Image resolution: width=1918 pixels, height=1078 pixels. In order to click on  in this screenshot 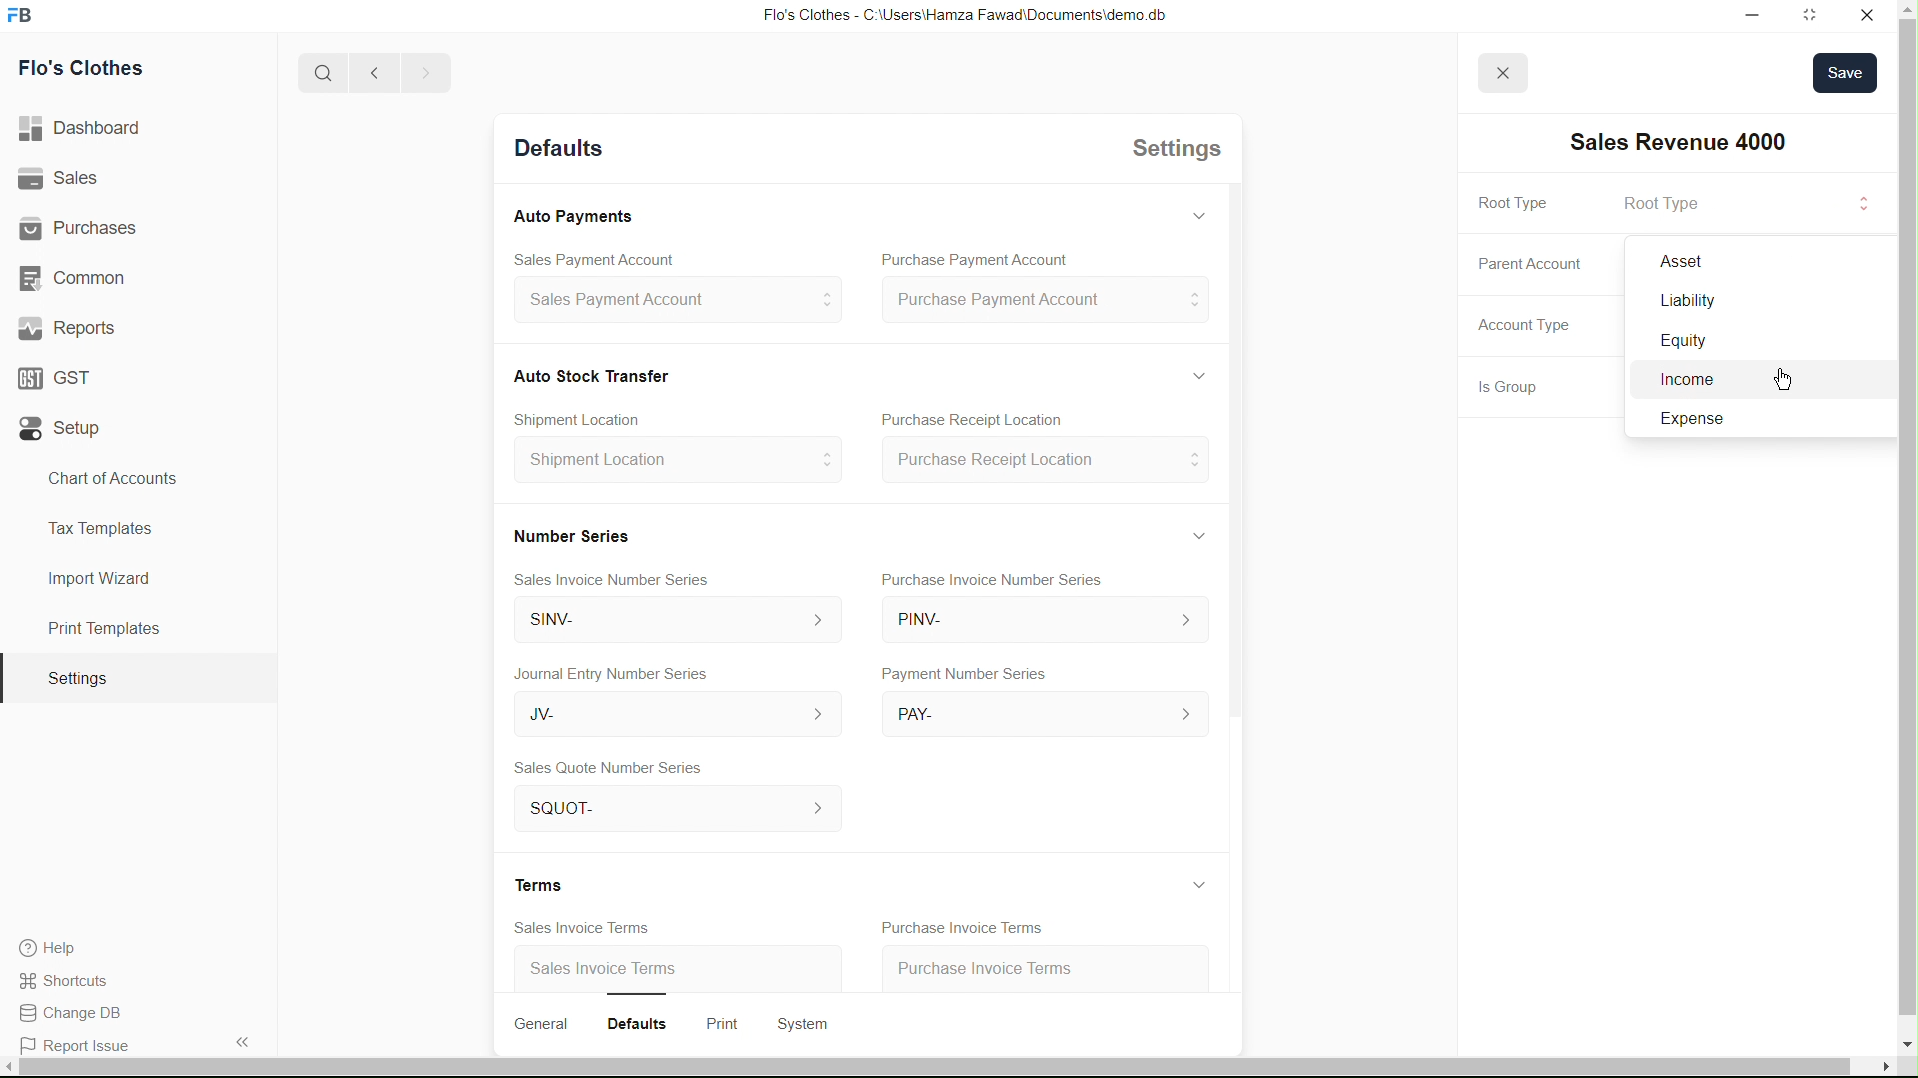, I will do `click(1724, 305)`.